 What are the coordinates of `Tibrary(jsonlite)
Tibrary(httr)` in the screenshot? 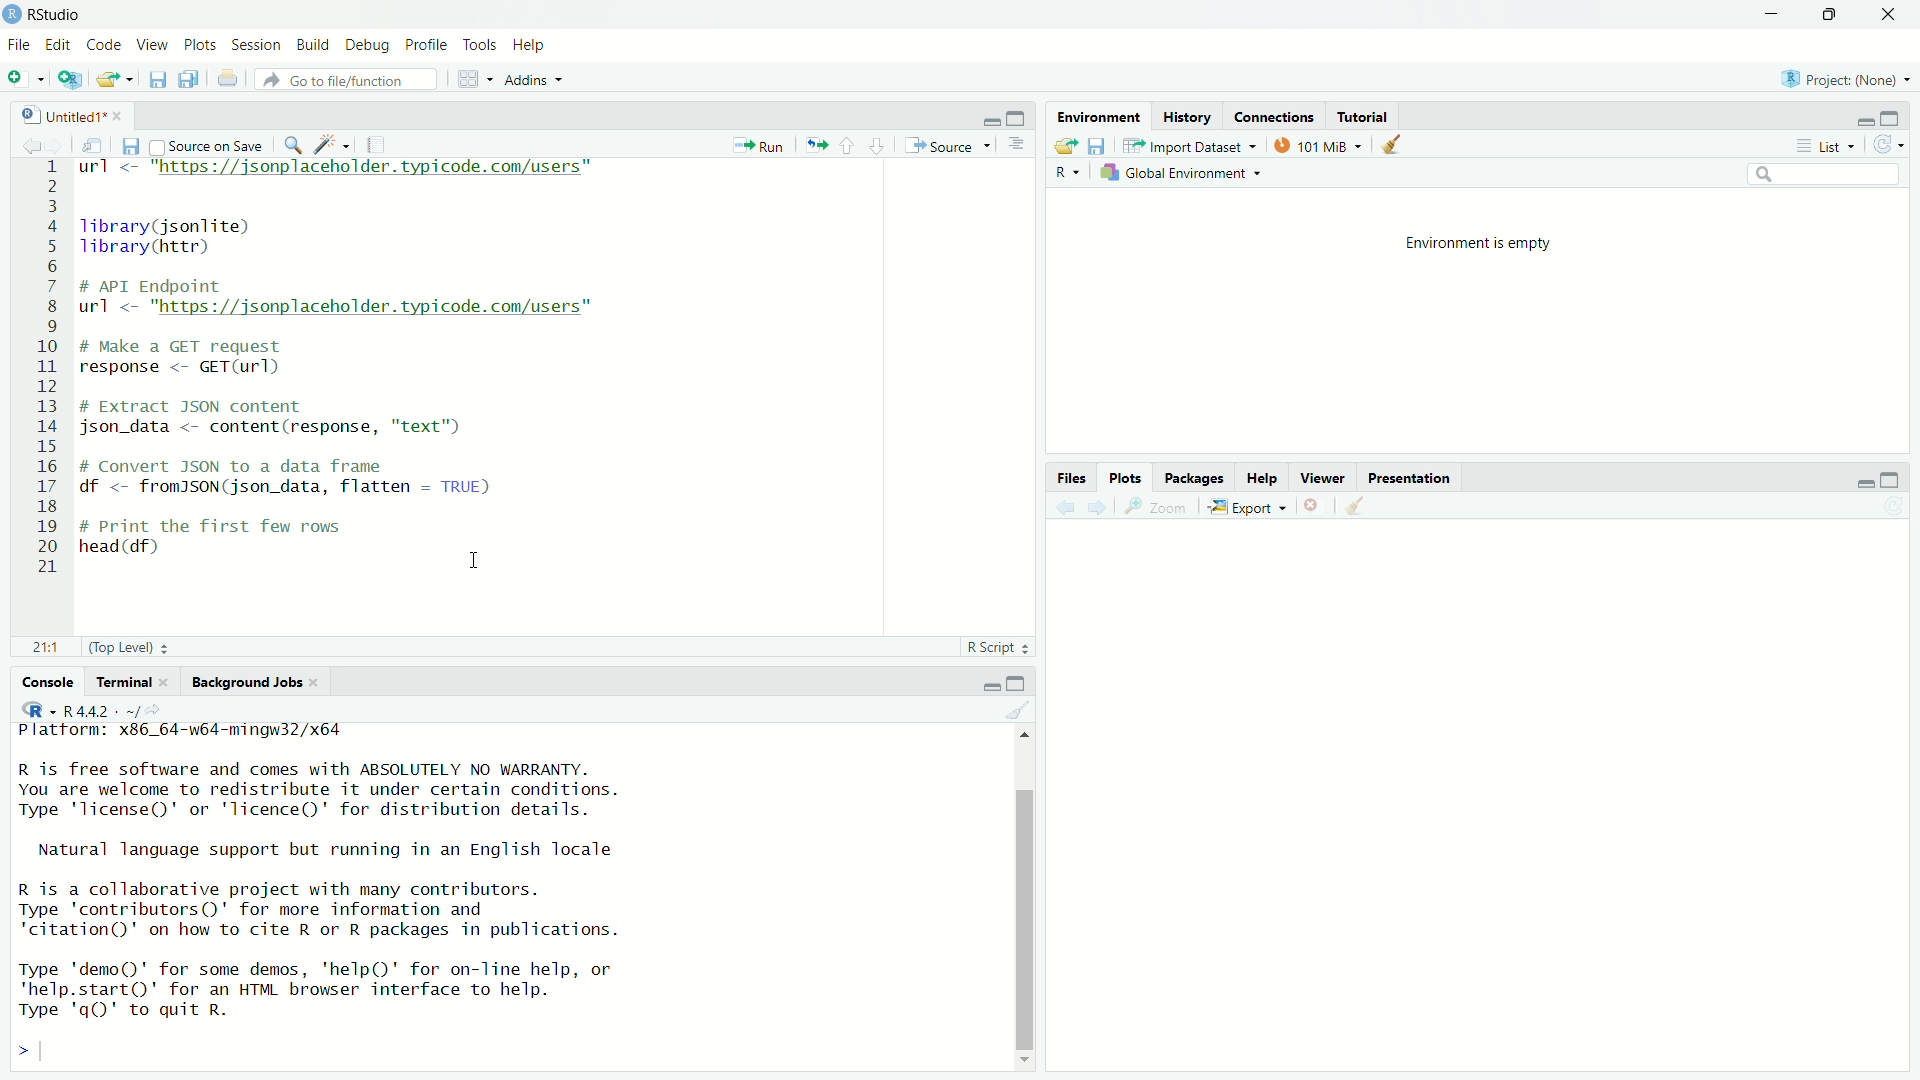 It's located at (170, 238).